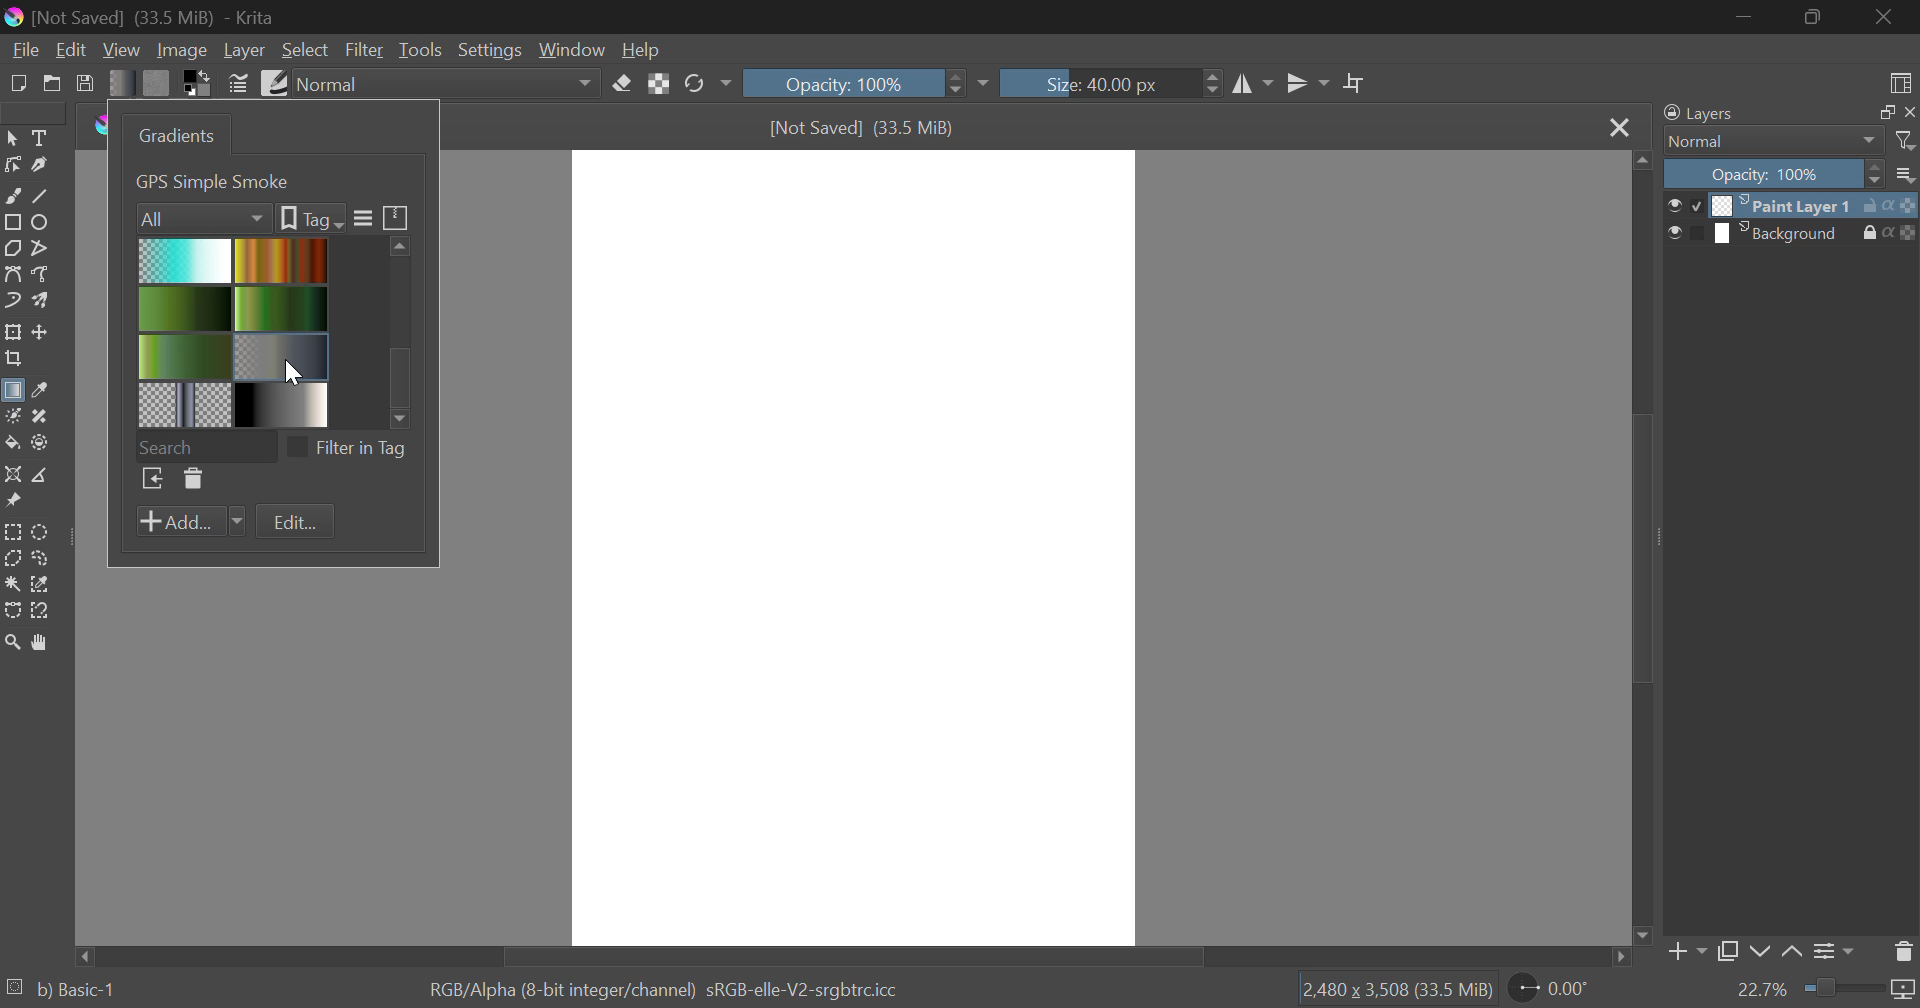 This screenshot has height=1008, width=1920. I want to click on more options, so click(1906, 174).